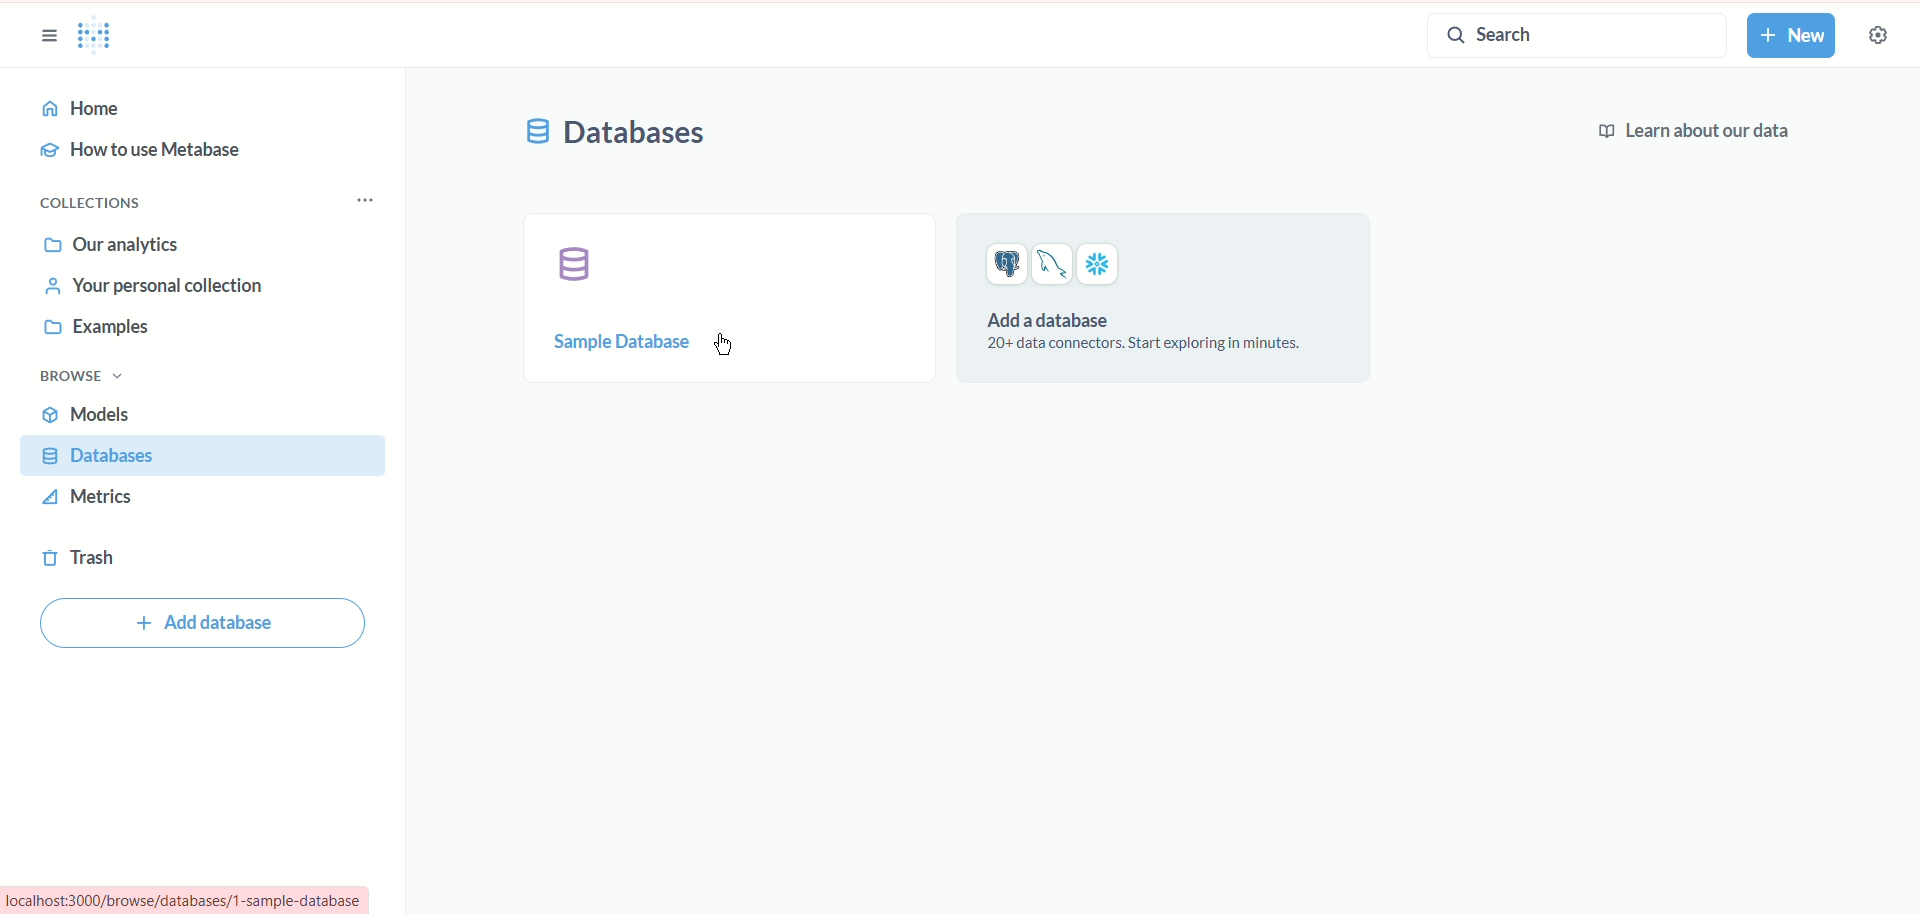  I want to click on metabase, so click(98, 38).